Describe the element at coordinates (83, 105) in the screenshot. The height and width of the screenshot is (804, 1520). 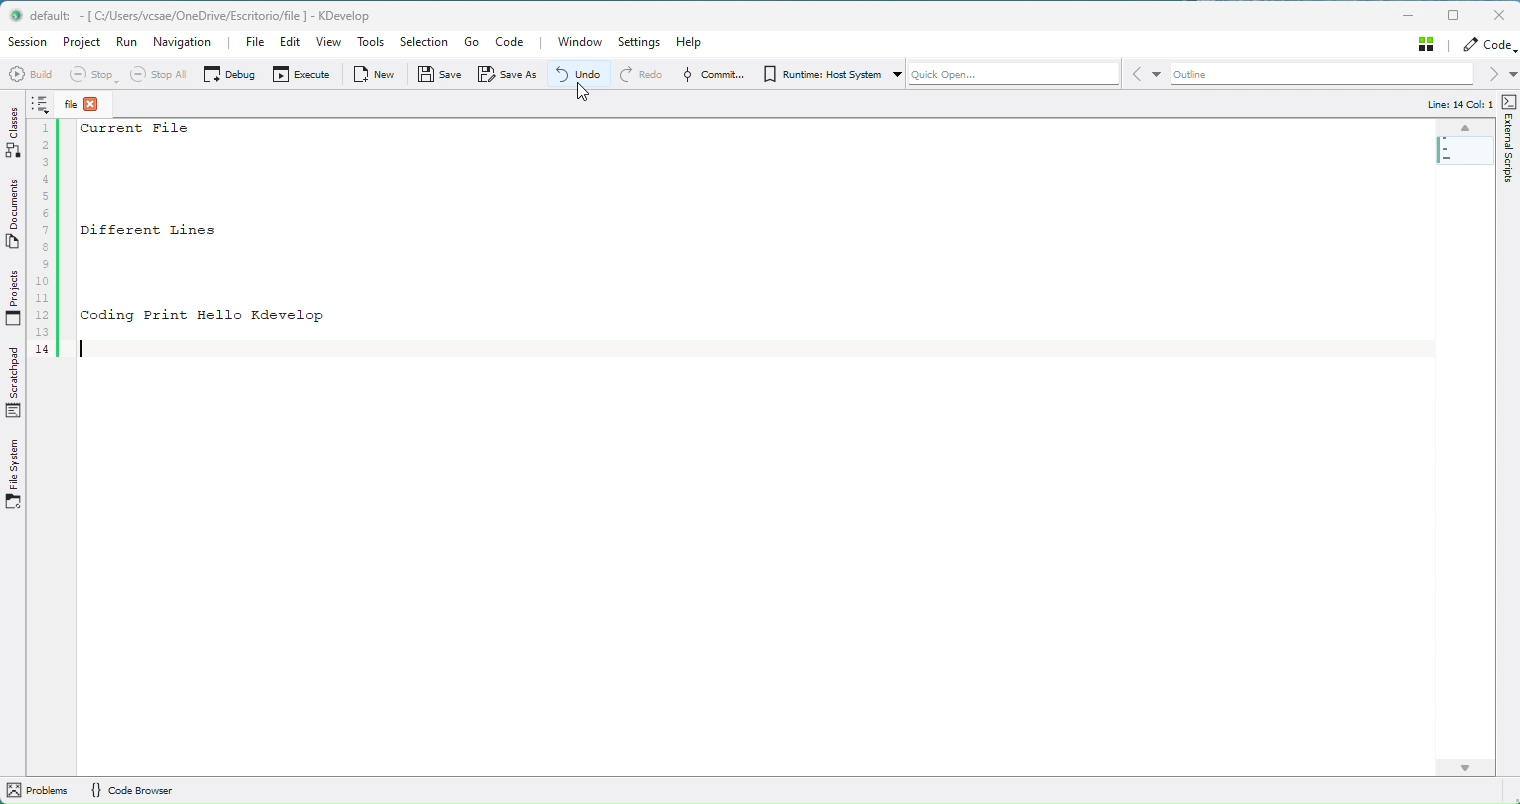
I see `File` at that location.